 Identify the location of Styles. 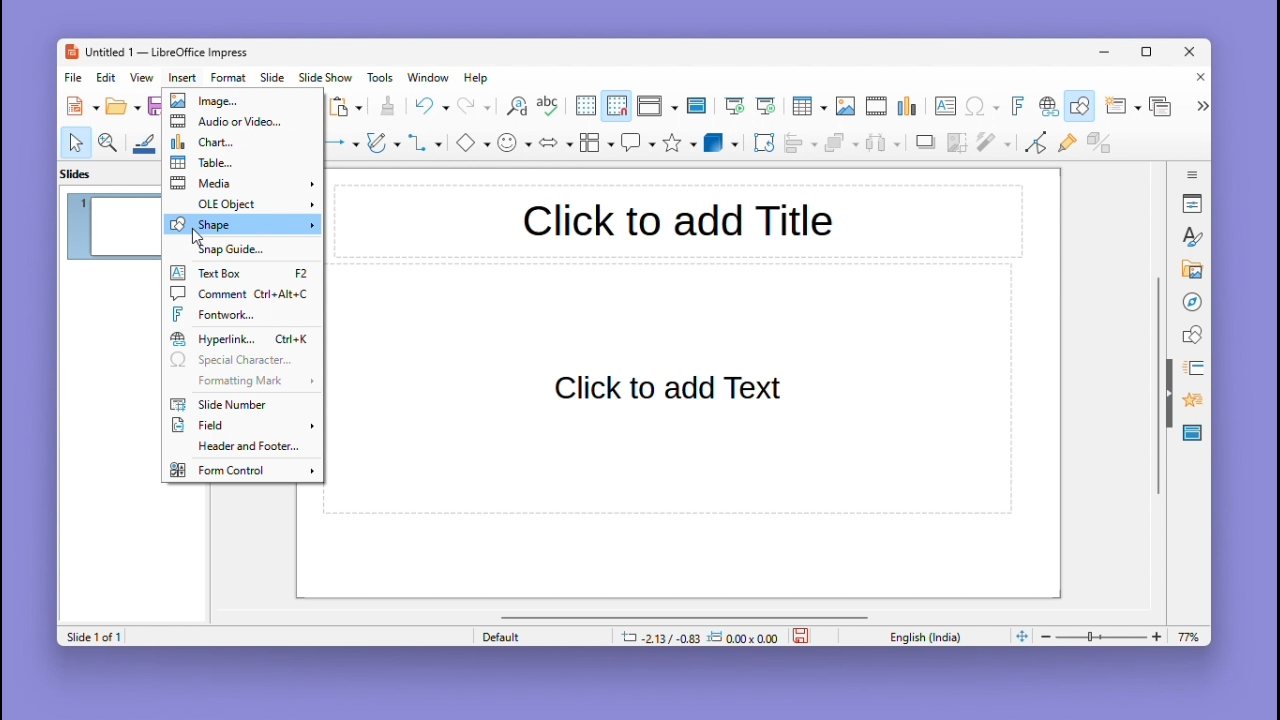
(1194, 236).